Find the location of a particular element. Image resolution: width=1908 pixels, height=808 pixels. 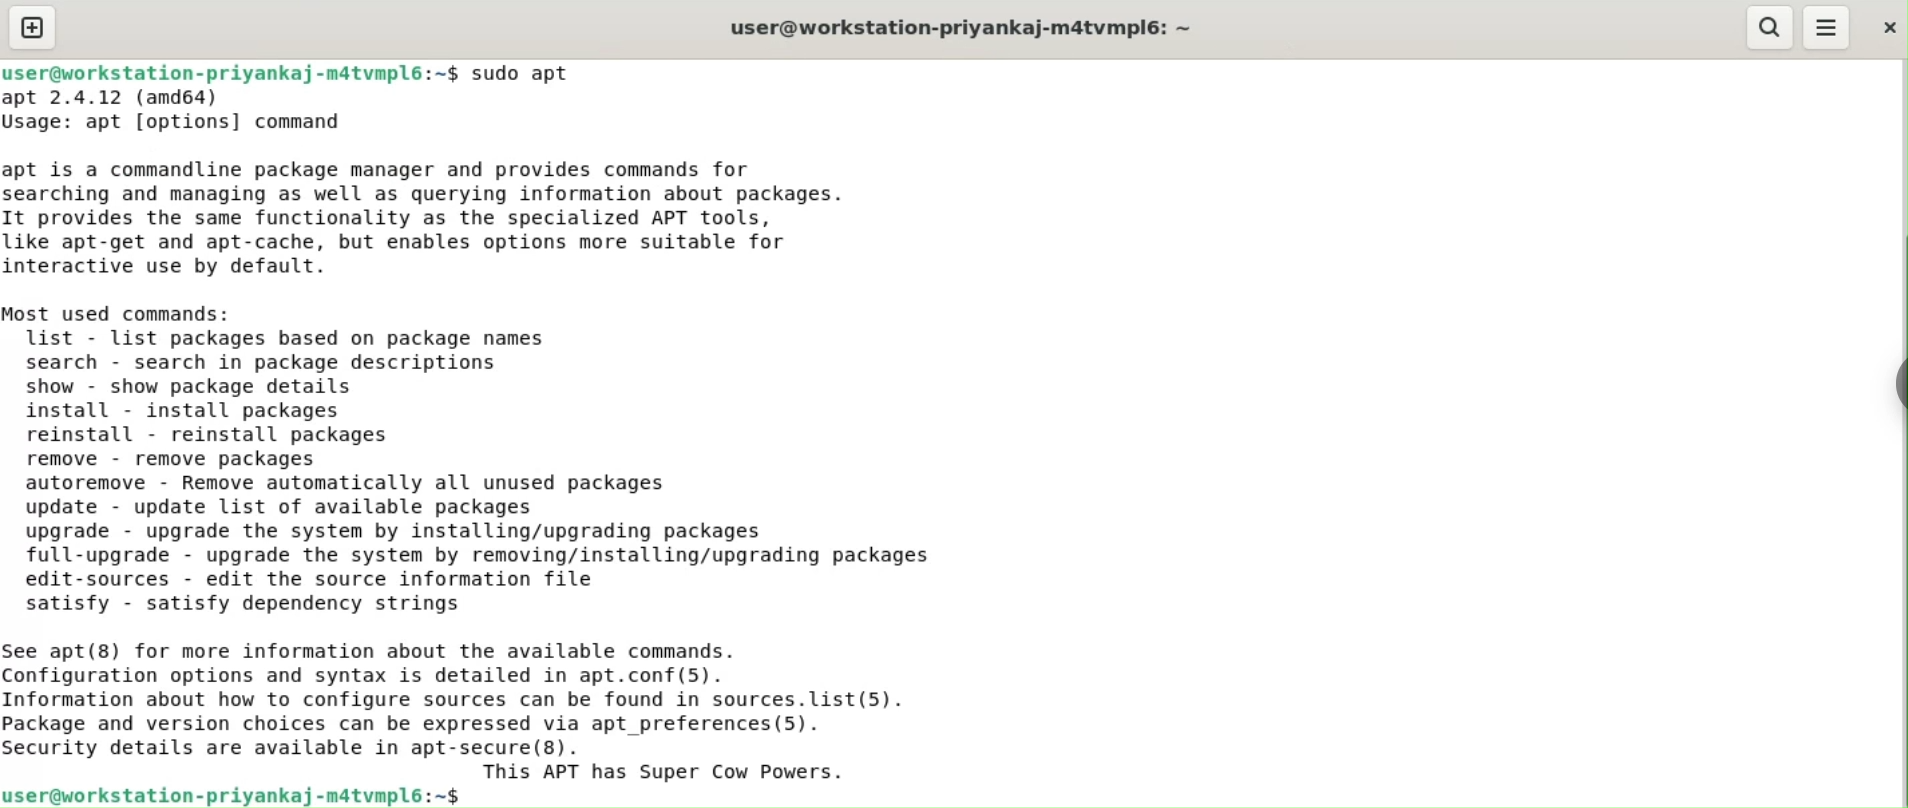

satisfy - satisfy dependency strings
ee apt(8) for more information about the available commands.
onfiguration options and syntax is detailed in apt.conf(5).
nformation about how to configure sources can be found in sources.list(5).
ackage and version choices can be expressed via apt _preferences(5).
ecurity details are available in apt-secure(8).
This APT has Super Cow Powers. is located at coordinates (473, 684).